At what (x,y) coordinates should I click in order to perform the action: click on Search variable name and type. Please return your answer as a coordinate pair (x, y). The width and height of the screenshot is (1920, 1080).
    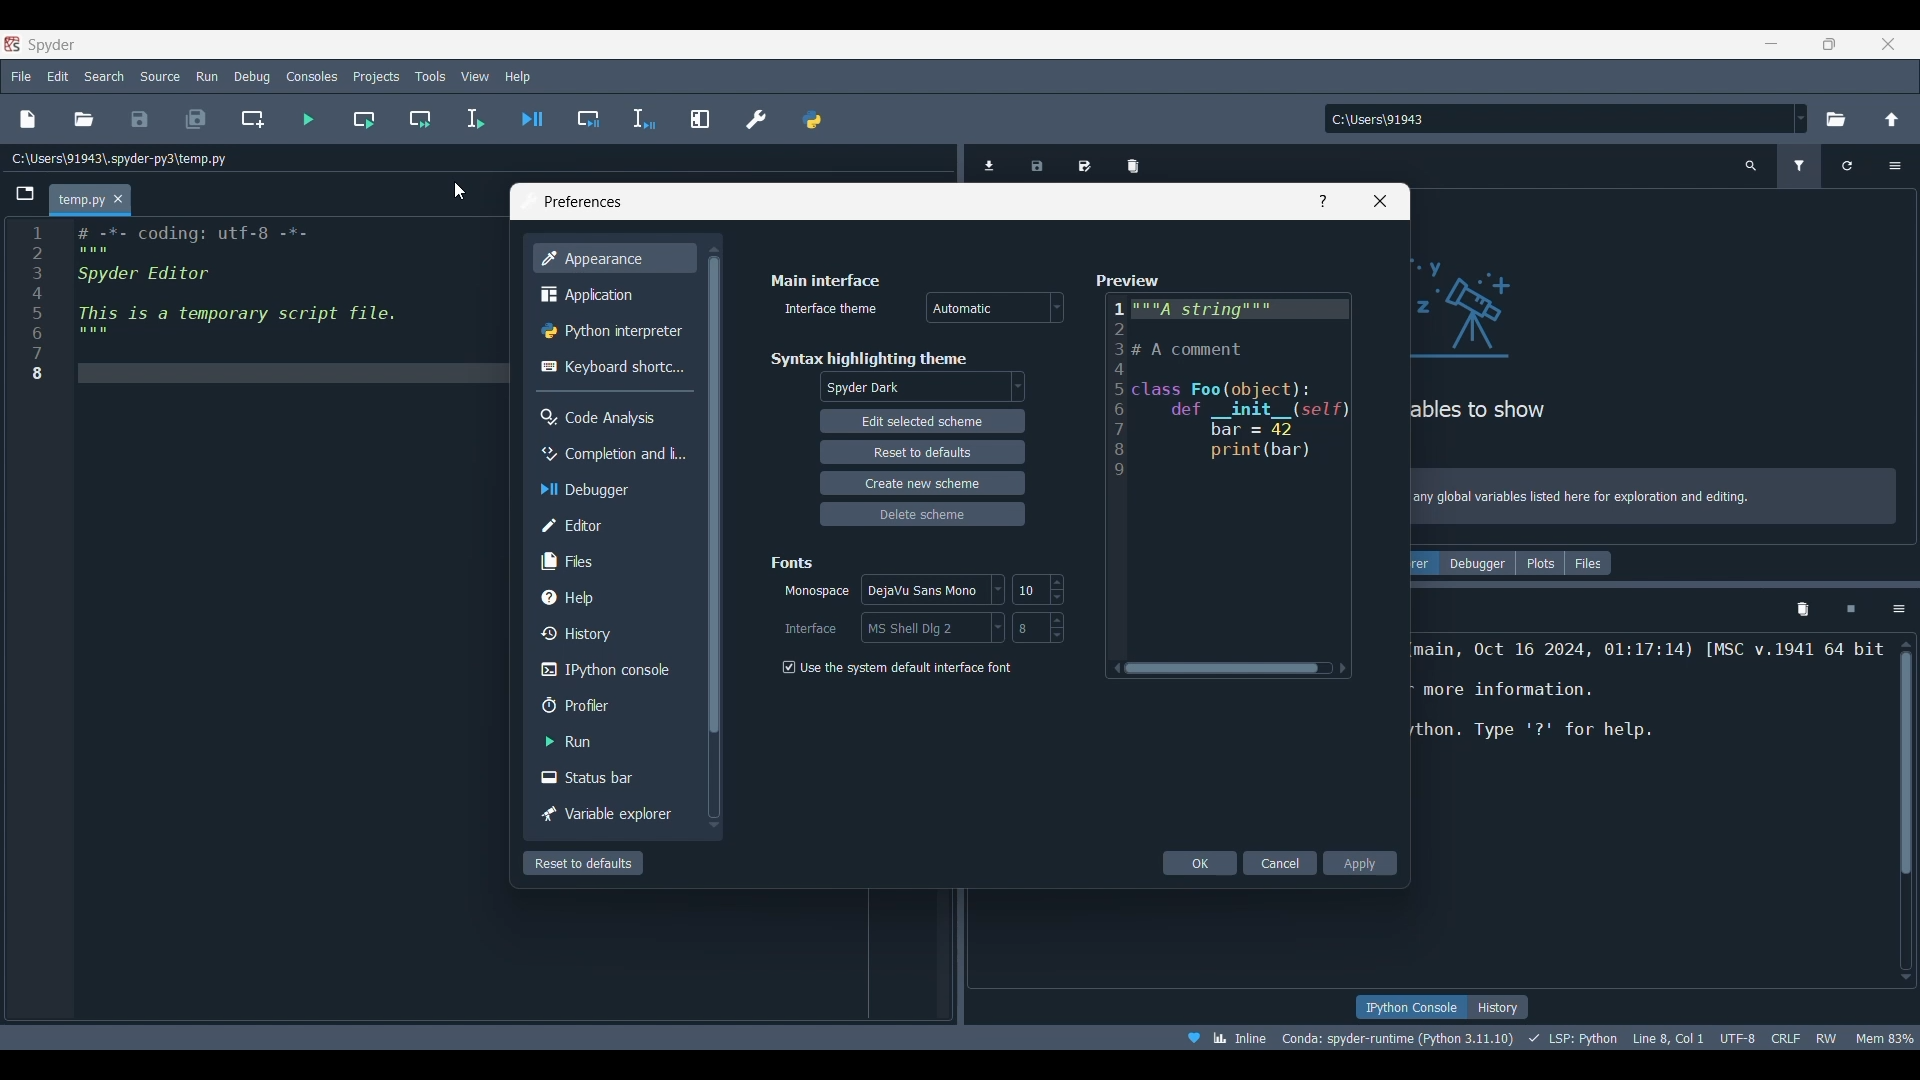
    Looking at the image, I should click on (1751, 166).